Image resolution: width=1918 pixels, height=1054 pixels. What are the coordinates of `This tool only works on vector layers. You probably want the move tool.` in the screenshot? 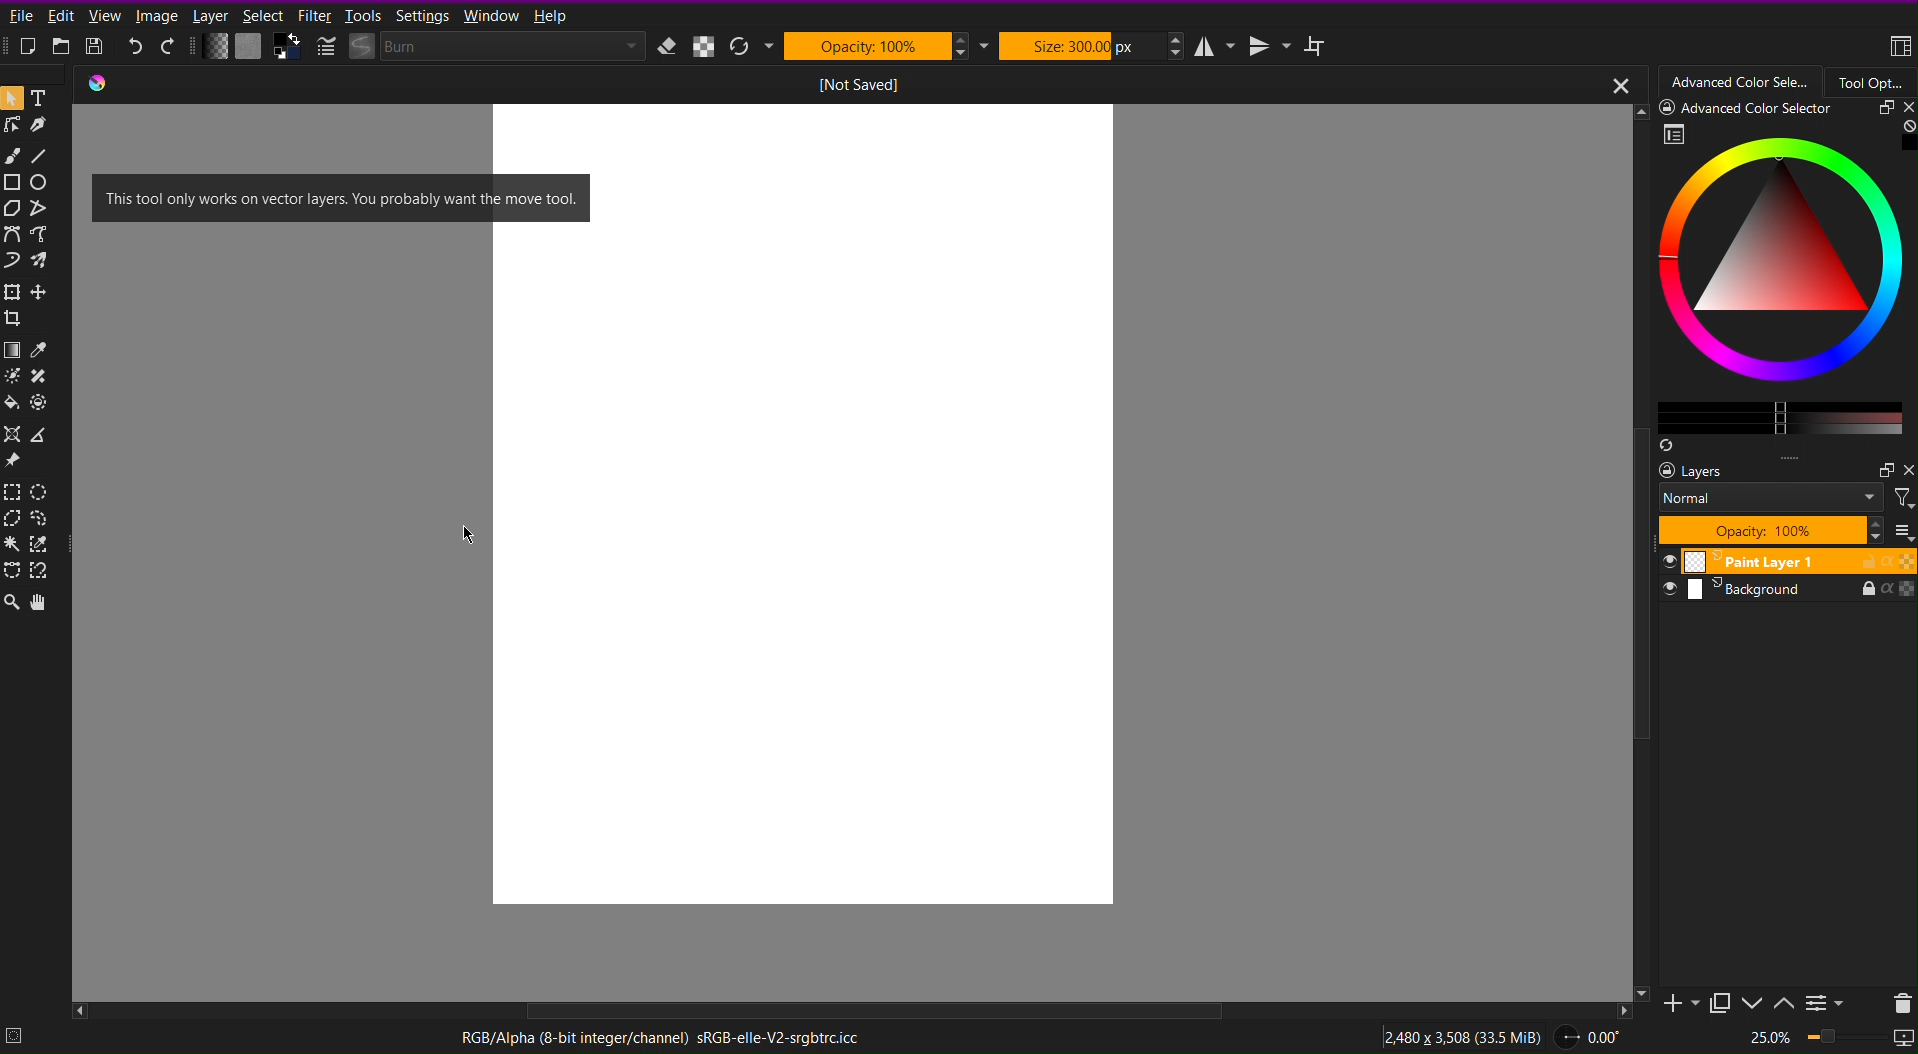 It's located at (343, 197).